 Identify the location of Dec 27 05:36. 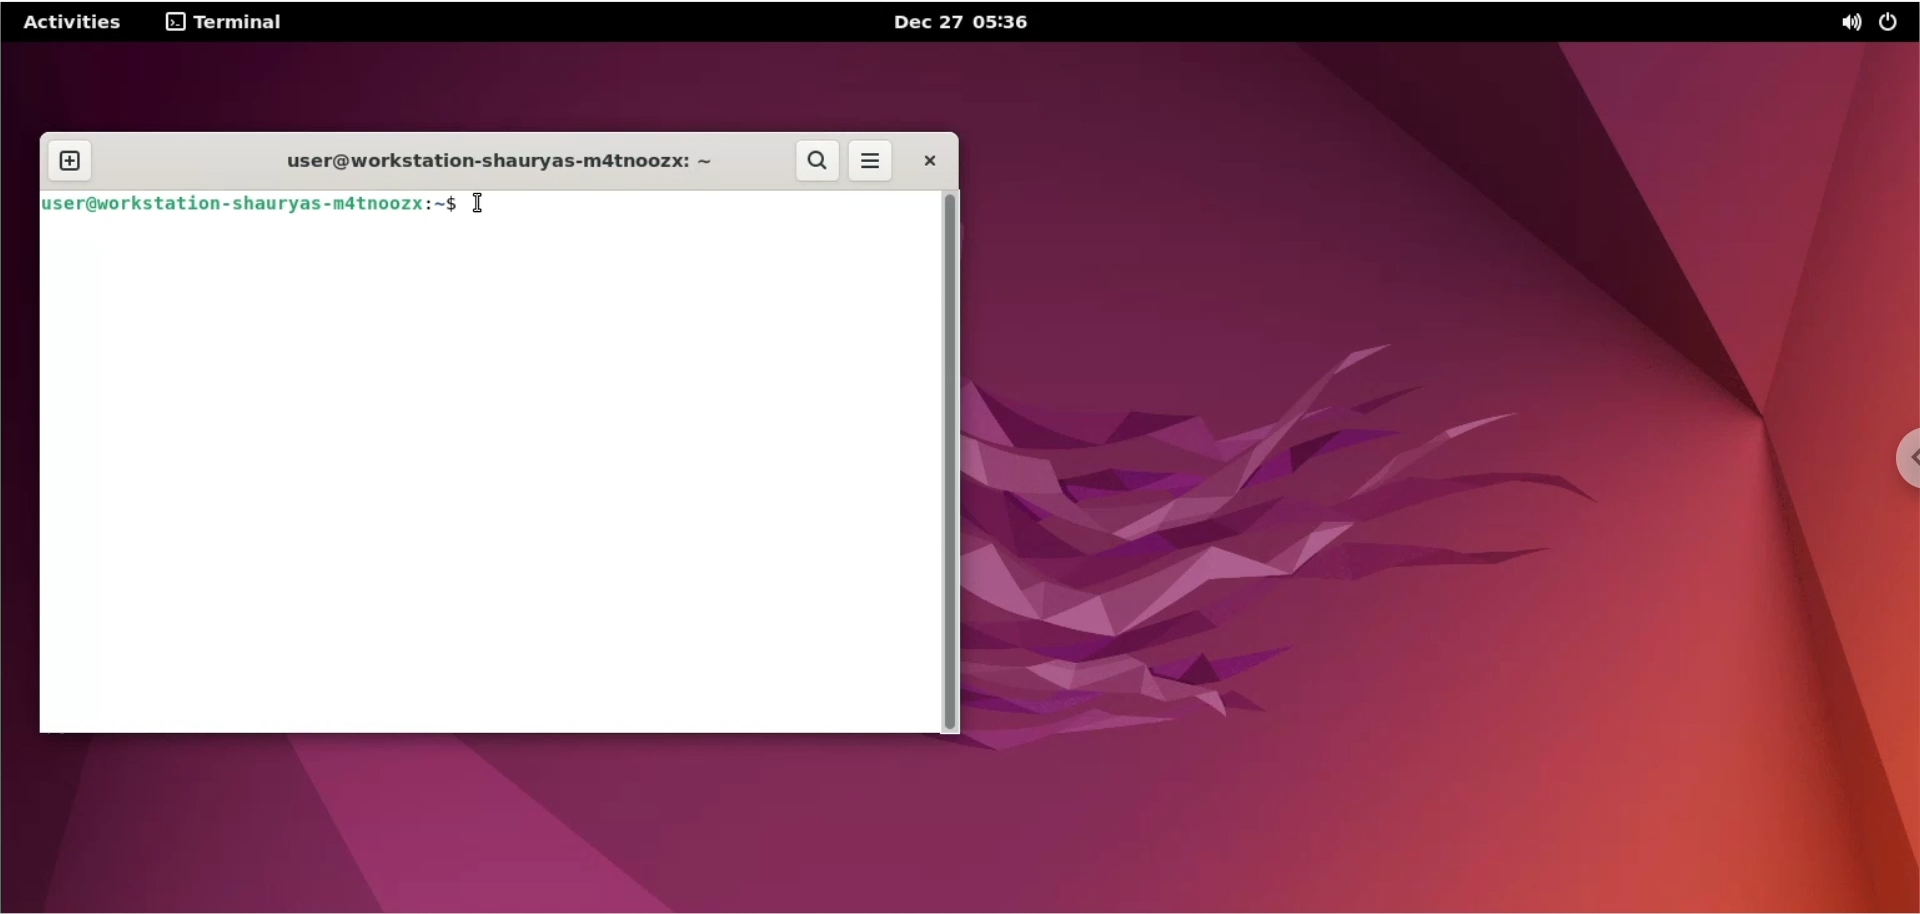
(963, 21).